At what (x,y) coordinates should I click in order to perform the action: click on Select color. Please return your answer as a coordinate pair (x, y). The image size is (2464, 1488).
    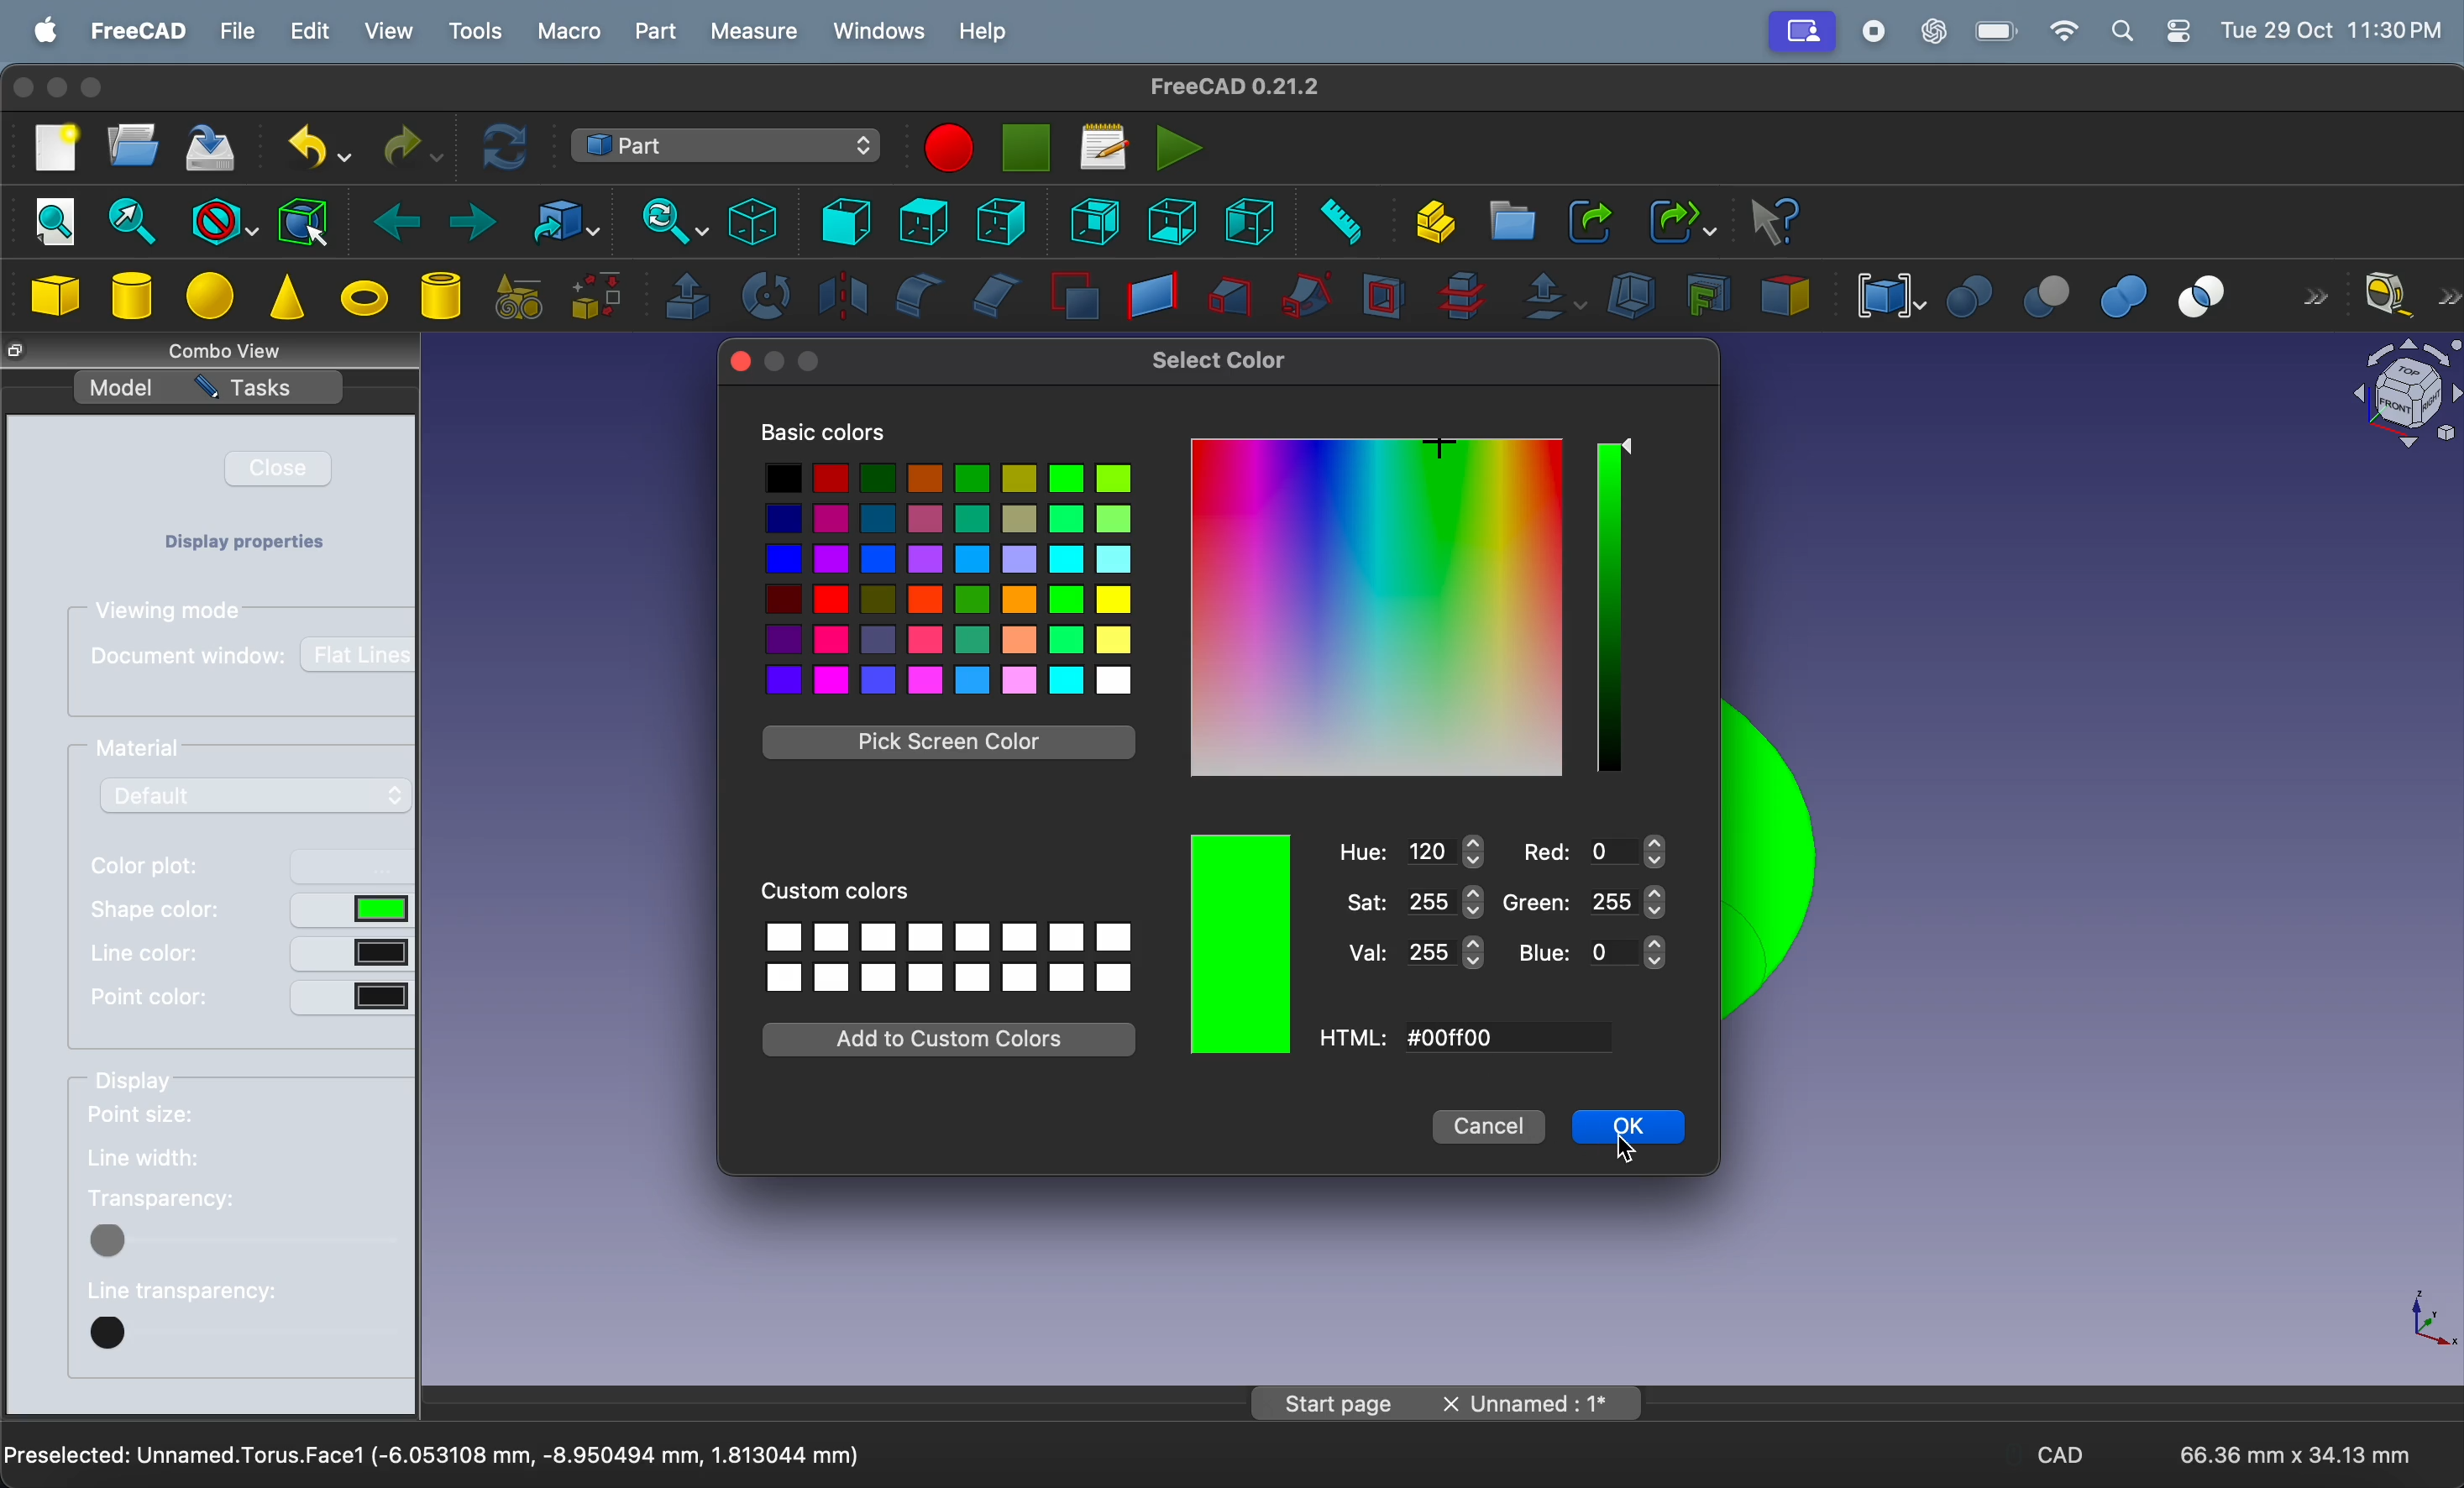
    Looking at the image, I should click on (1219, 362).